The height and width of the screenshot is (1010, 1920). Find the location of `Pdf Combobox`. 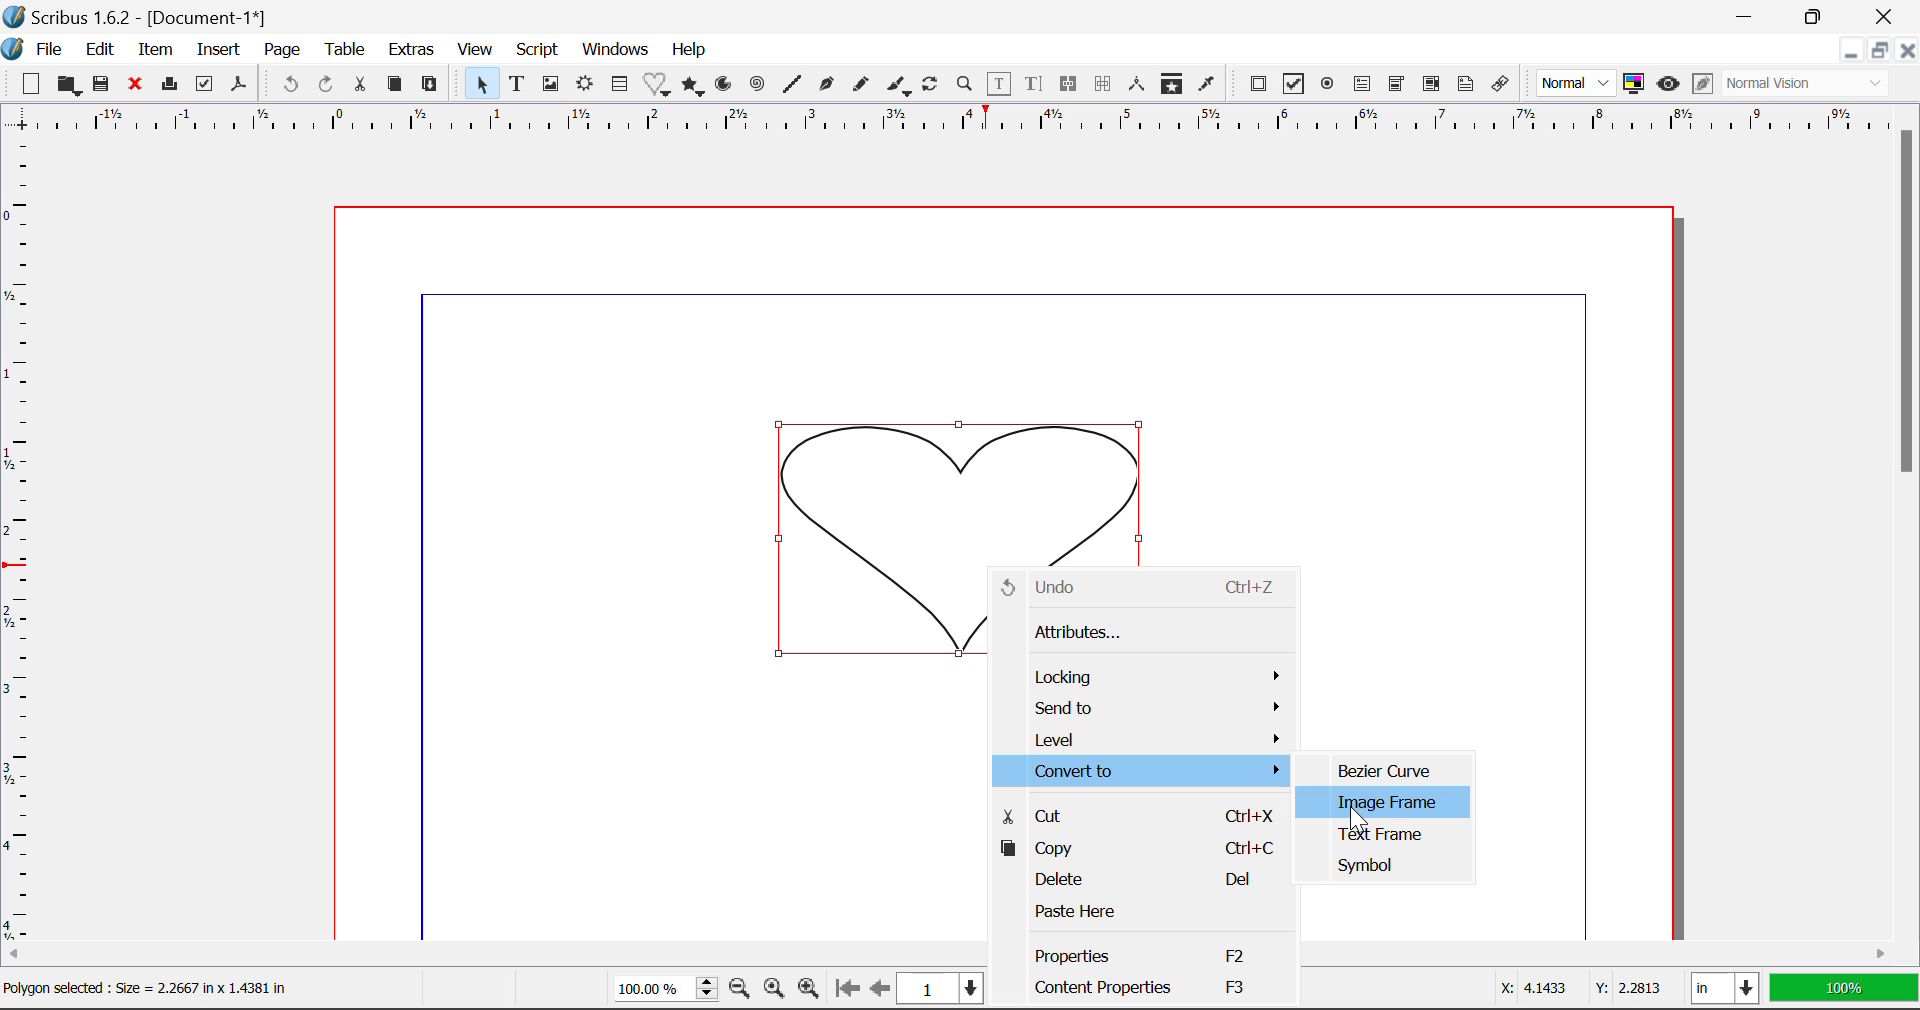

Pdf Combobox is located at coordinates (1398, 86).